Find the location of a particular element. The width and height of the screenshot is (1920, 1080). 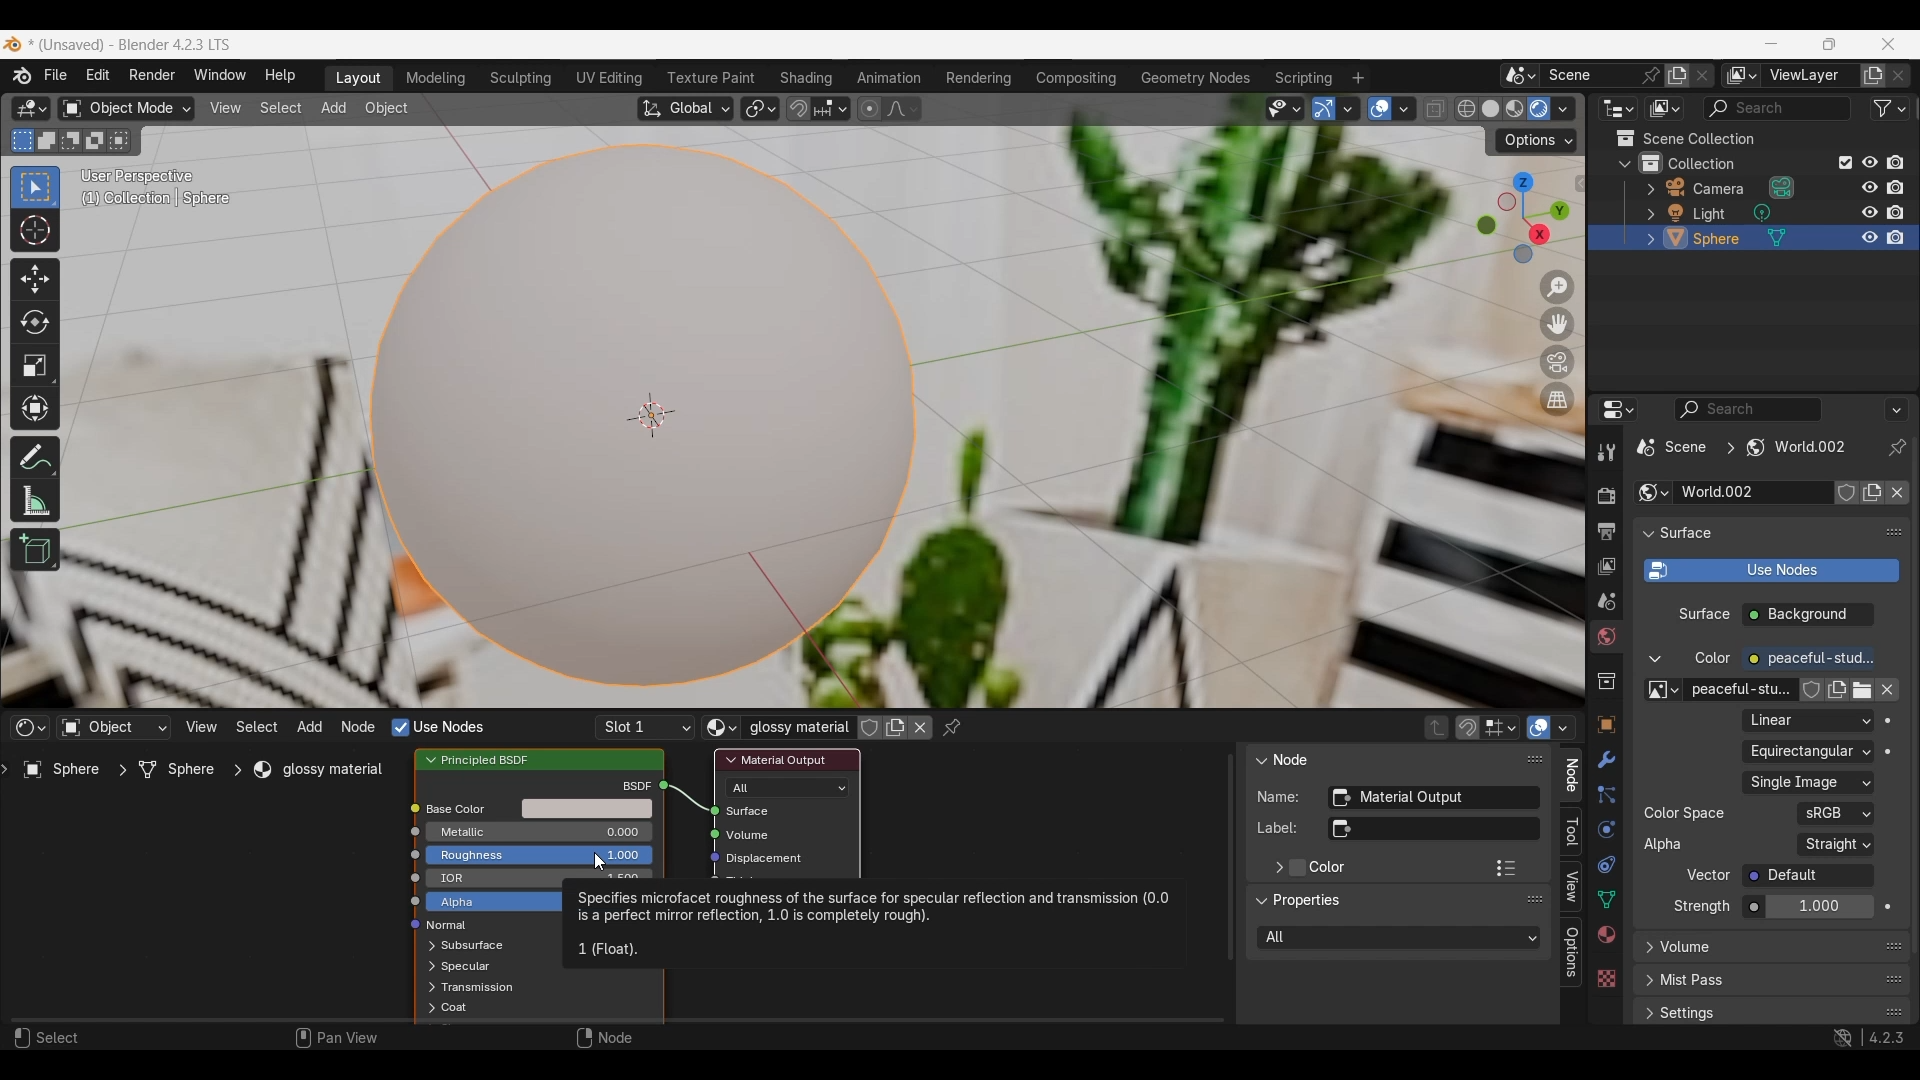

Fake user is located at coordinates (870, 728).